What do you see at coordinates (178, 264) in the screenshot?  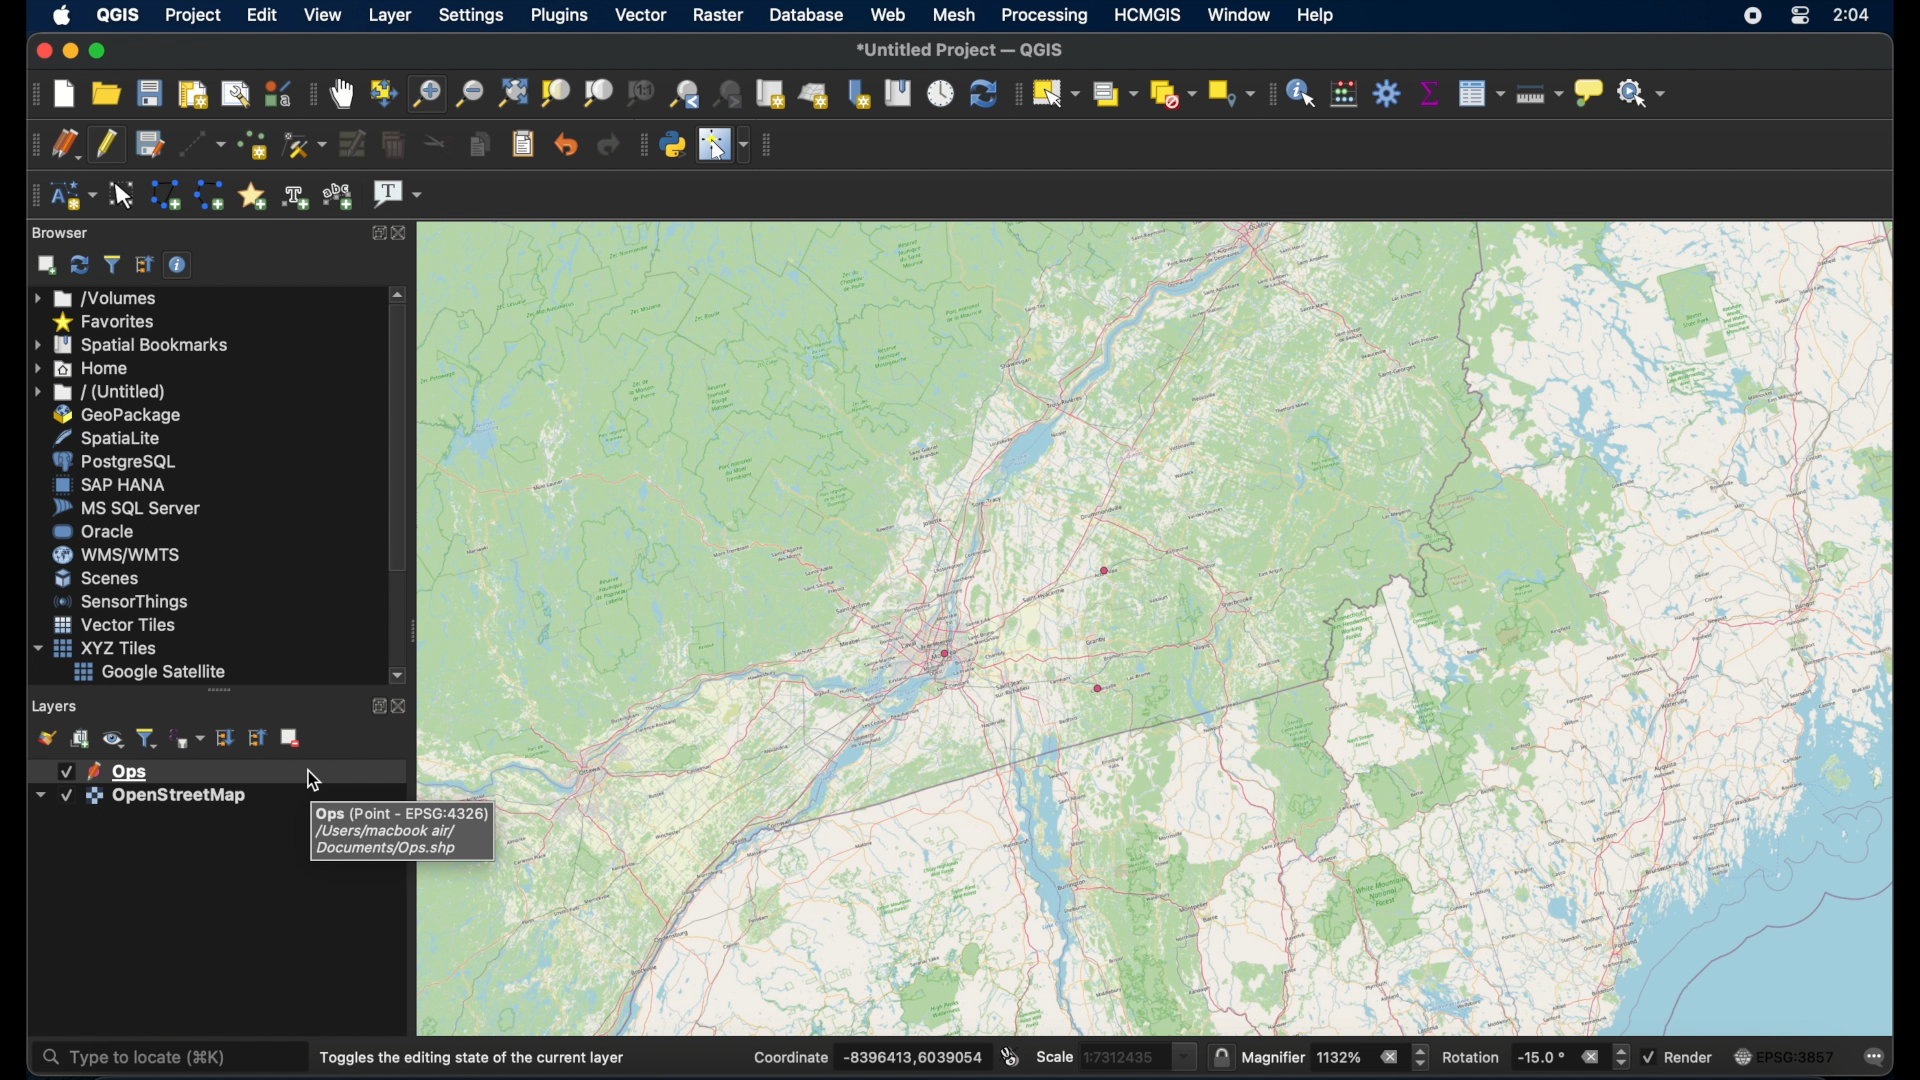 I see `enable/disable properties widget` at bounding box center [178, 264].